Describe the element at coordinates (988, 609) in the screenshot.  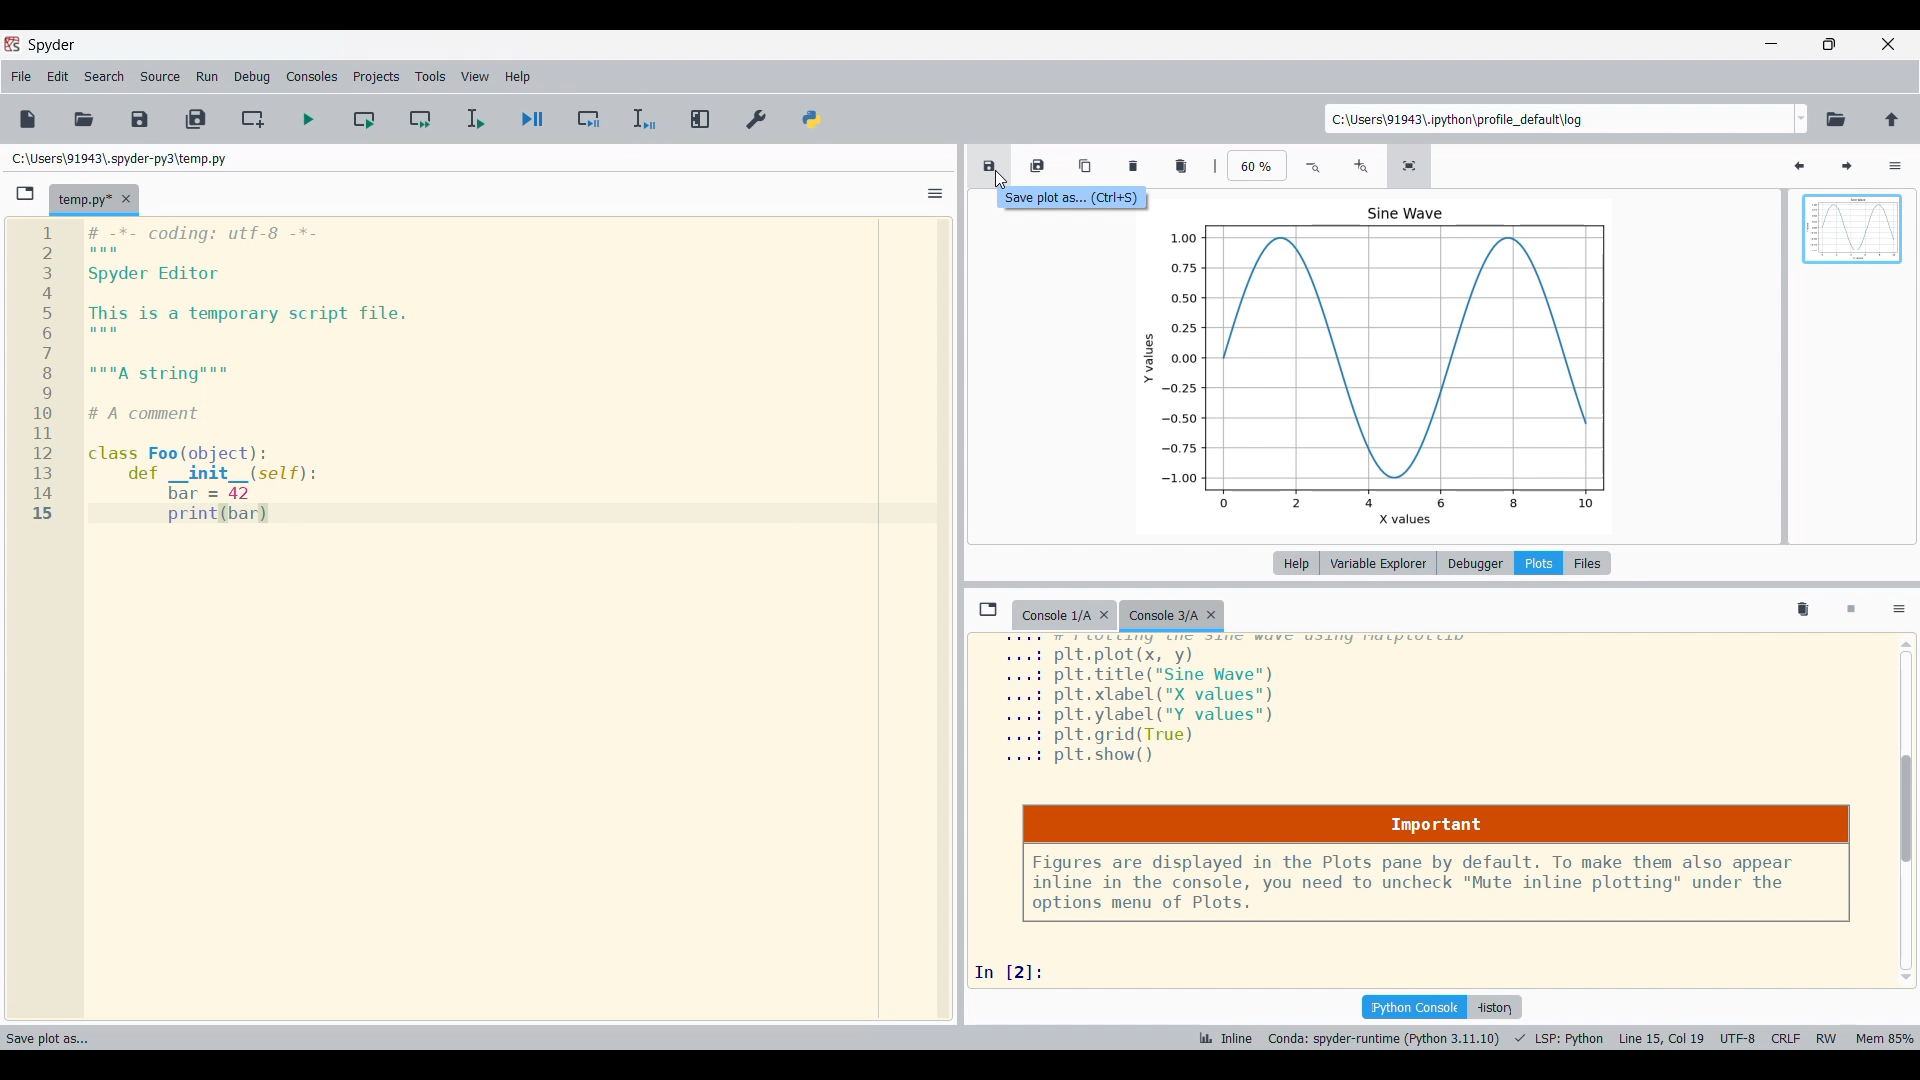
I see `Browse tabs` at that location.